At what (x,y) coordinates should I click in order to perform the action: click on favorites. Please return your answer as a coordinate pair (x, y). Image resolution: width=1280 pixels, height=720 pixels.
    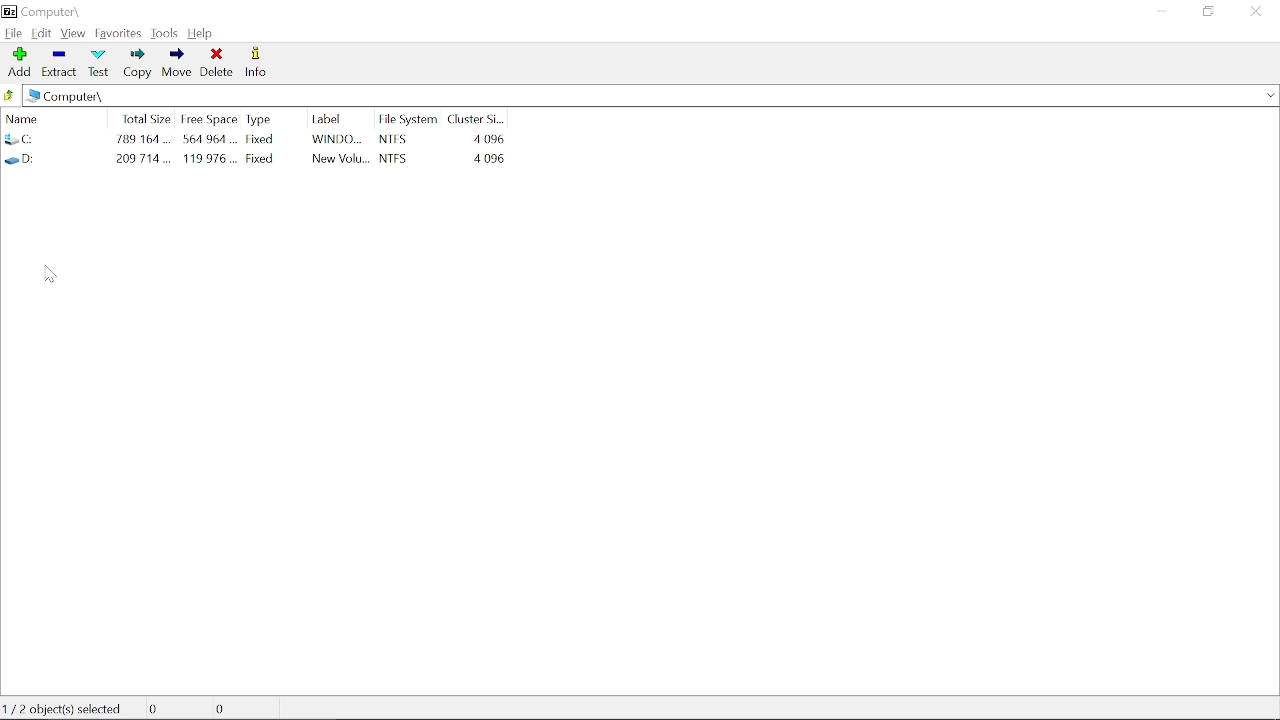
    Looking at the image, I should click on (119, 33).